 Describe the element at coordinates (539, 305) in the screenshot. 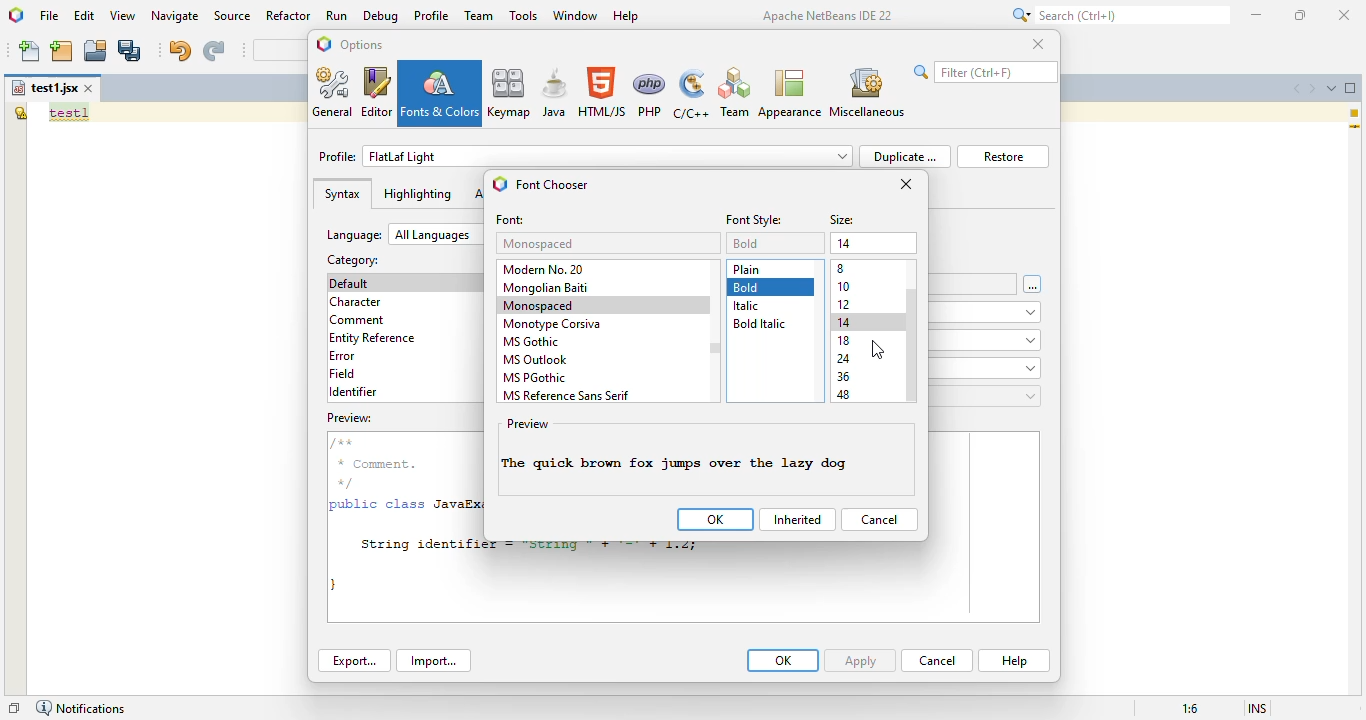

I see `monospaced` at that location.